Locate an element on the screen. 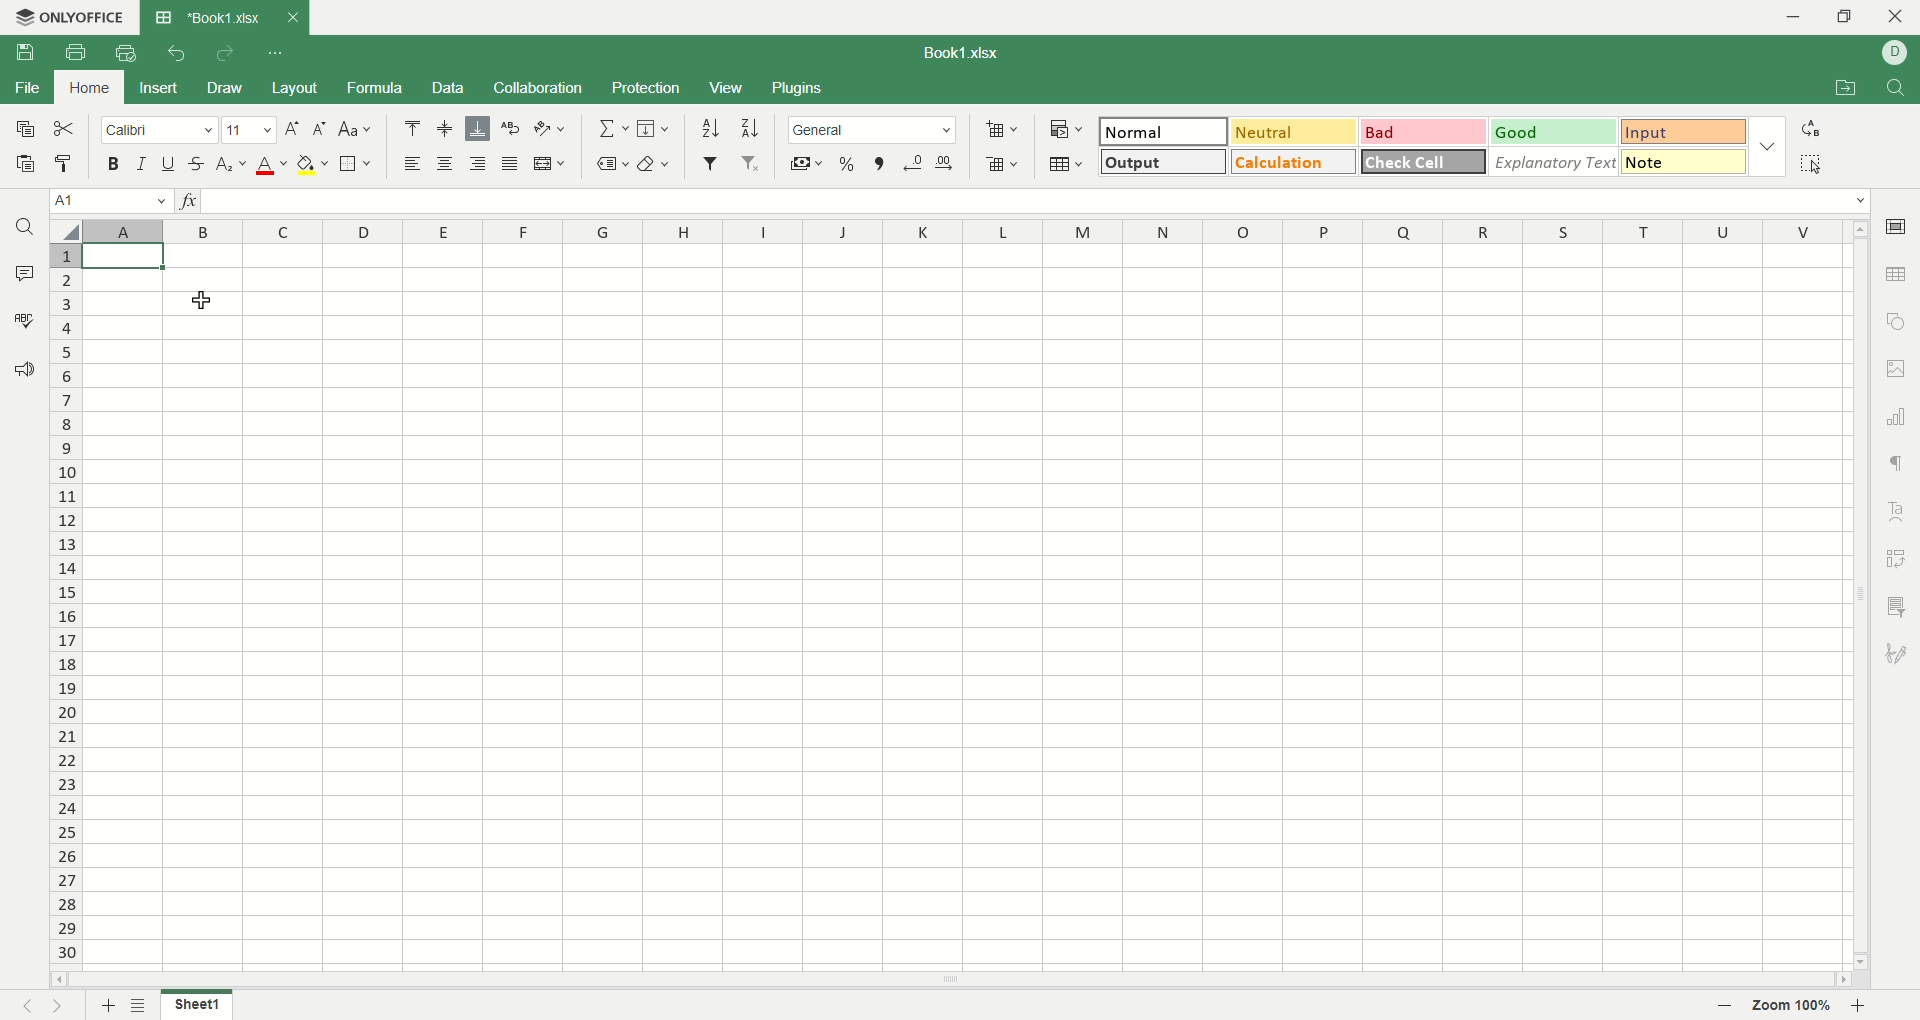 The height and width of the screenshot is (1020, 1920). font name is located at coordinates (158, 130).